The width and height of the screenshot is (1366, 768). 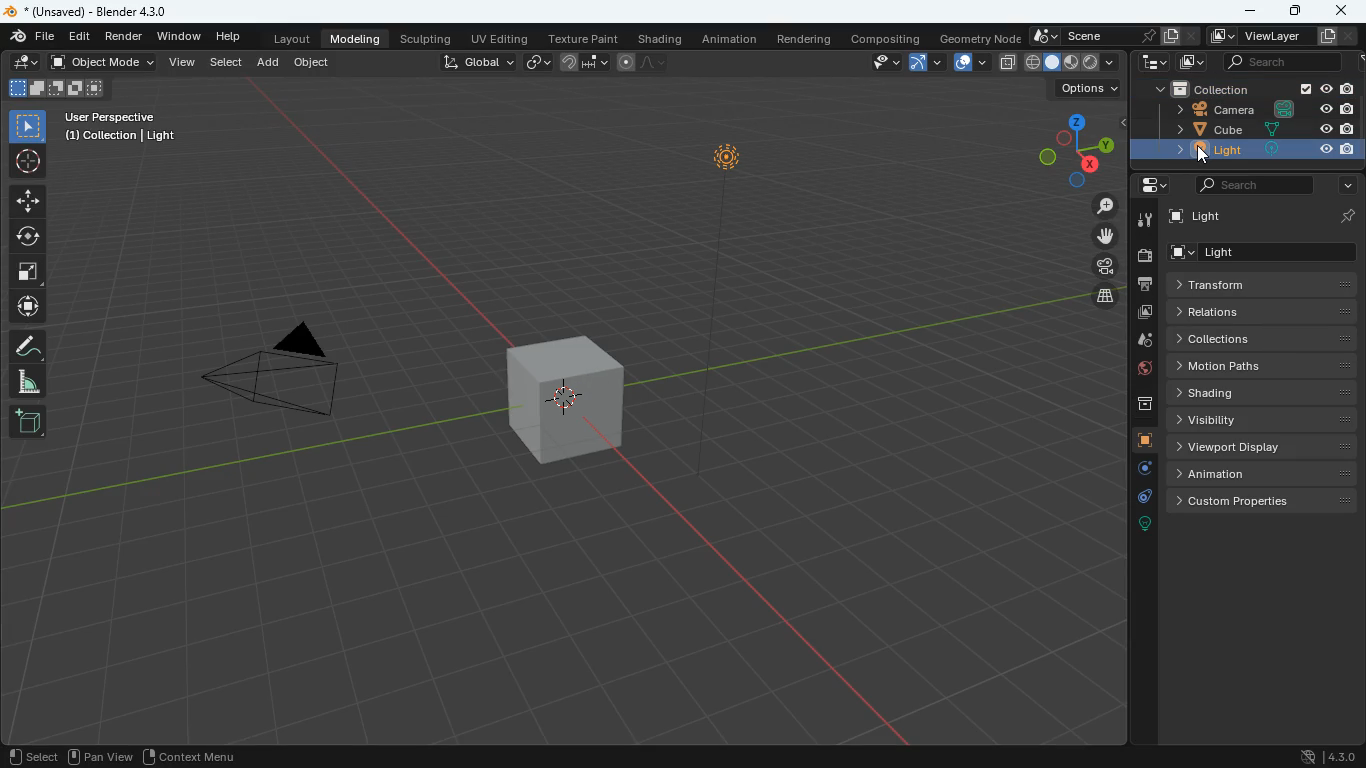 I want to click on empty, so click(x=1091, y=62).